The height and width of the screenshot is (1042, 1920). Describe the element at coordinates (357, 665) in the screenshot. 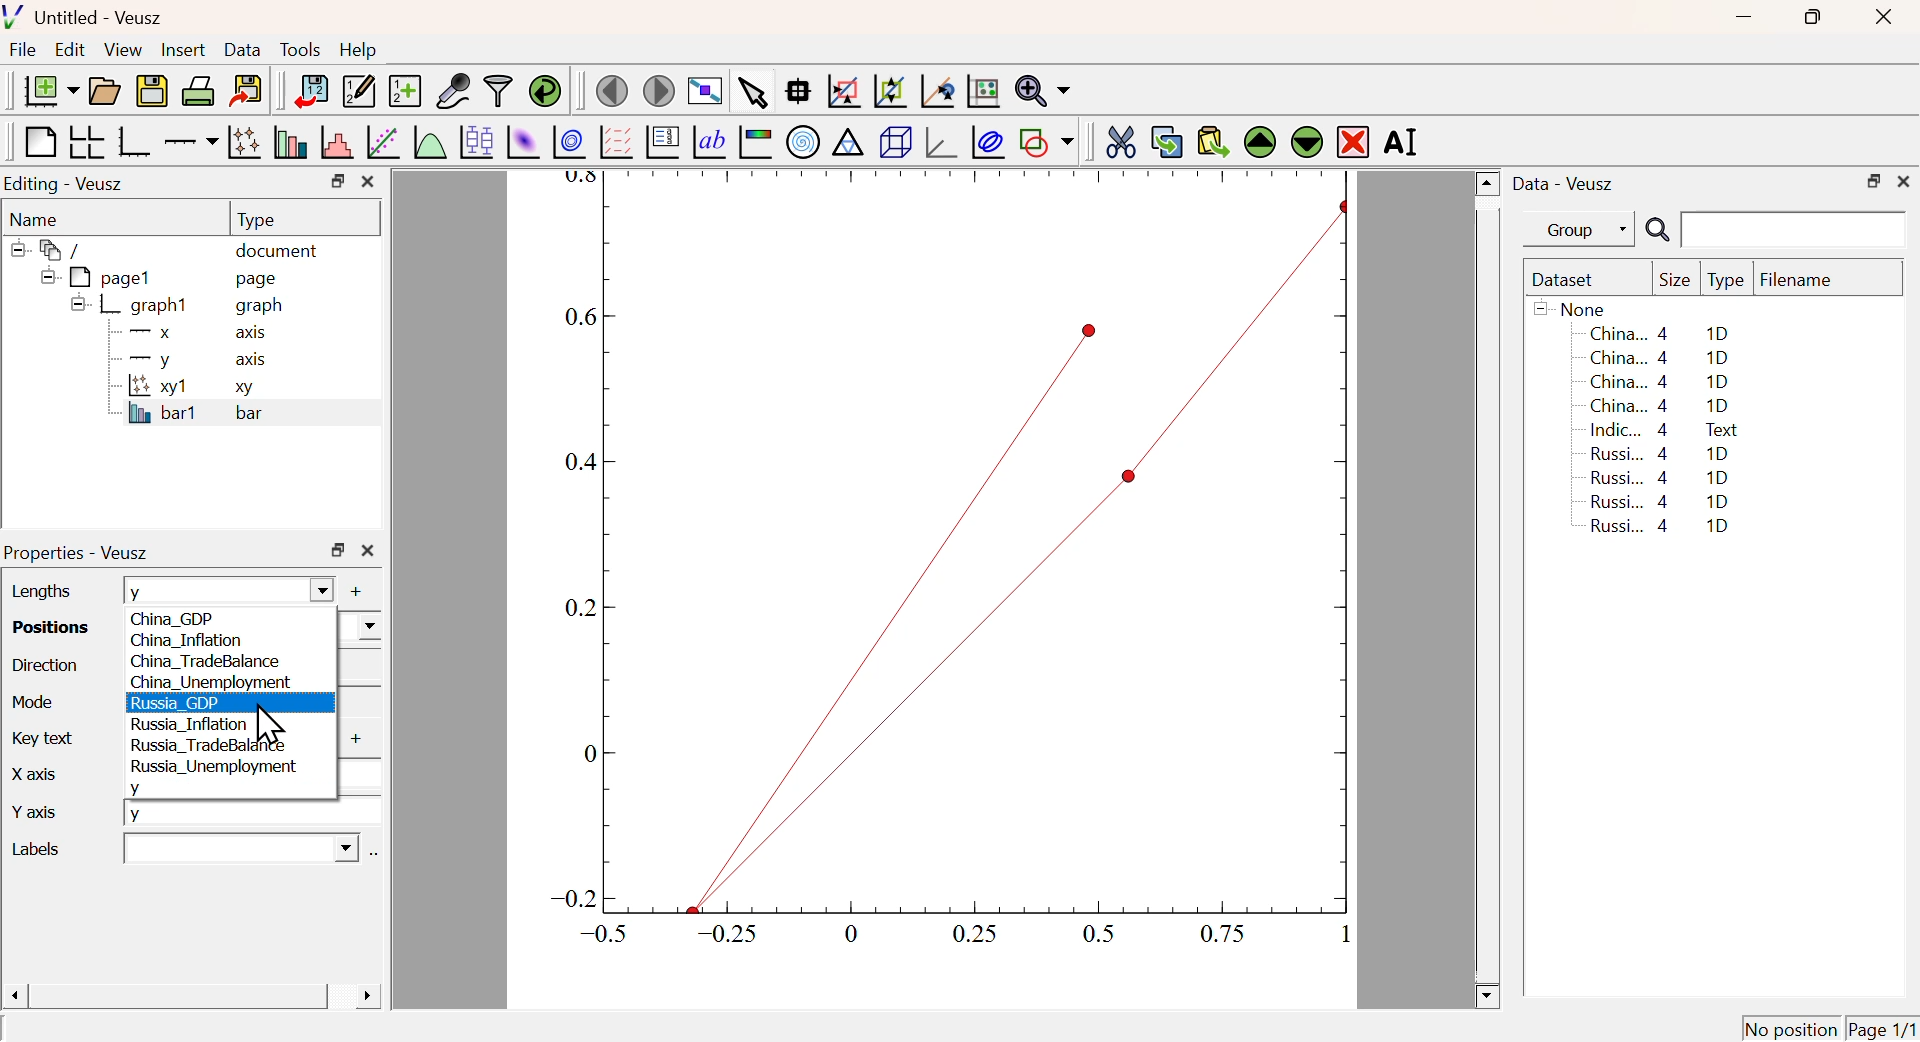

I see `Vertical` at that location.